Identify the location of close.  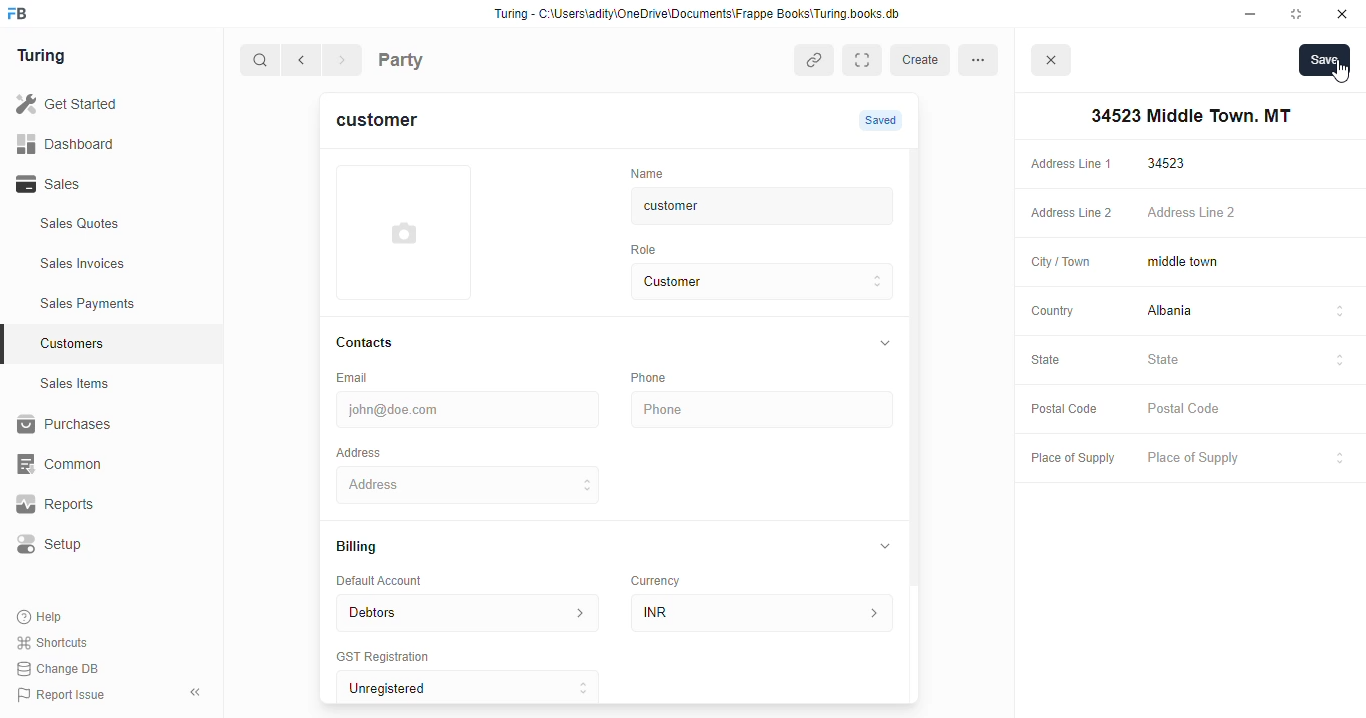
(1345, 14).